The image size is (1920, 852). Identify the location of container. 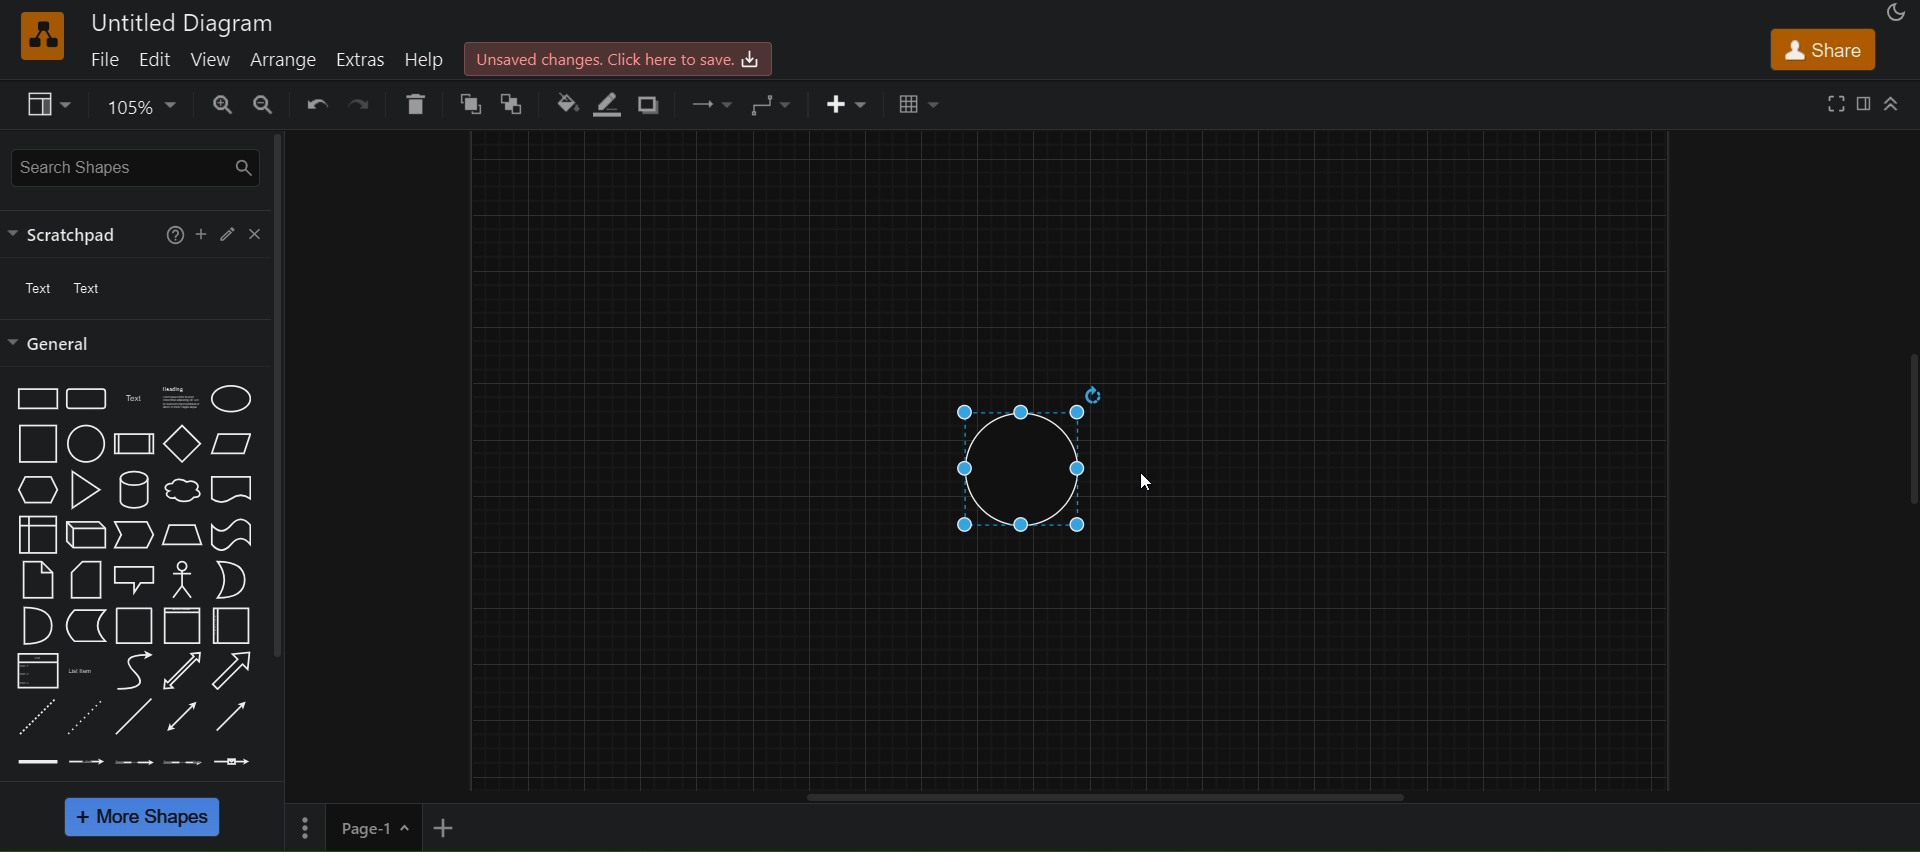
(131, 625).